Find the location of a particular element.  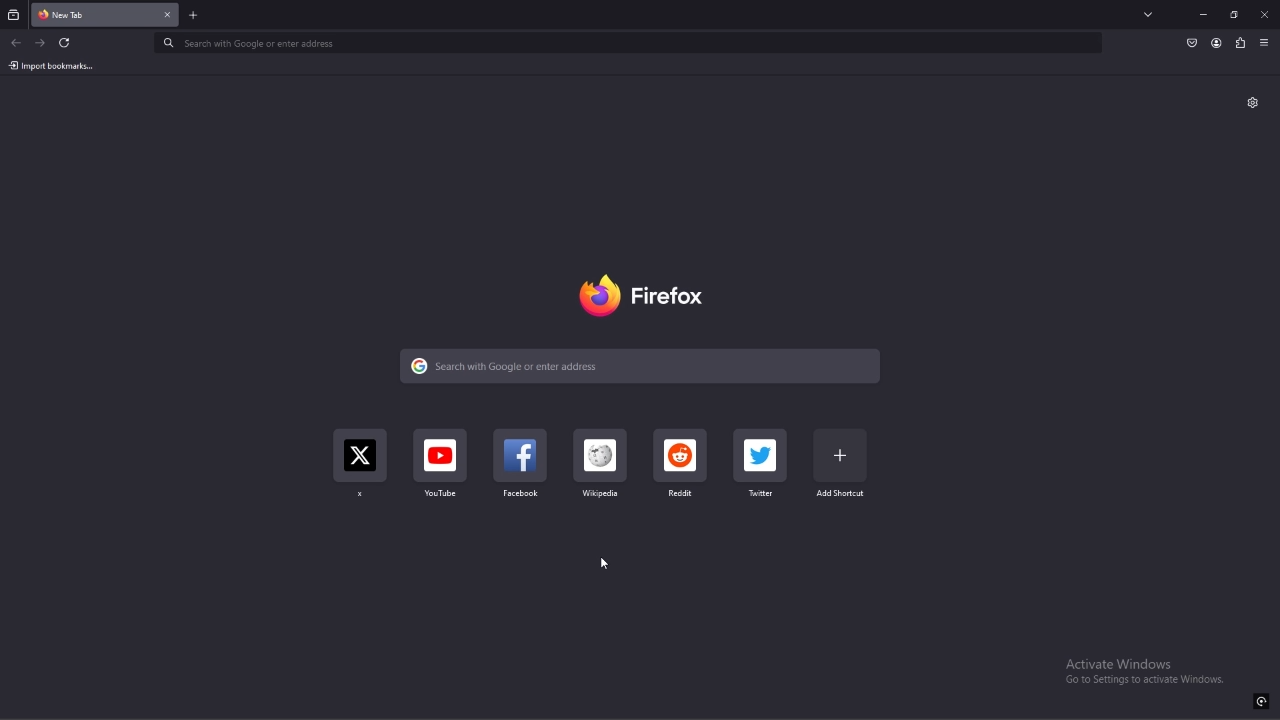

input bookmarks is located at coordinates (57, 65).